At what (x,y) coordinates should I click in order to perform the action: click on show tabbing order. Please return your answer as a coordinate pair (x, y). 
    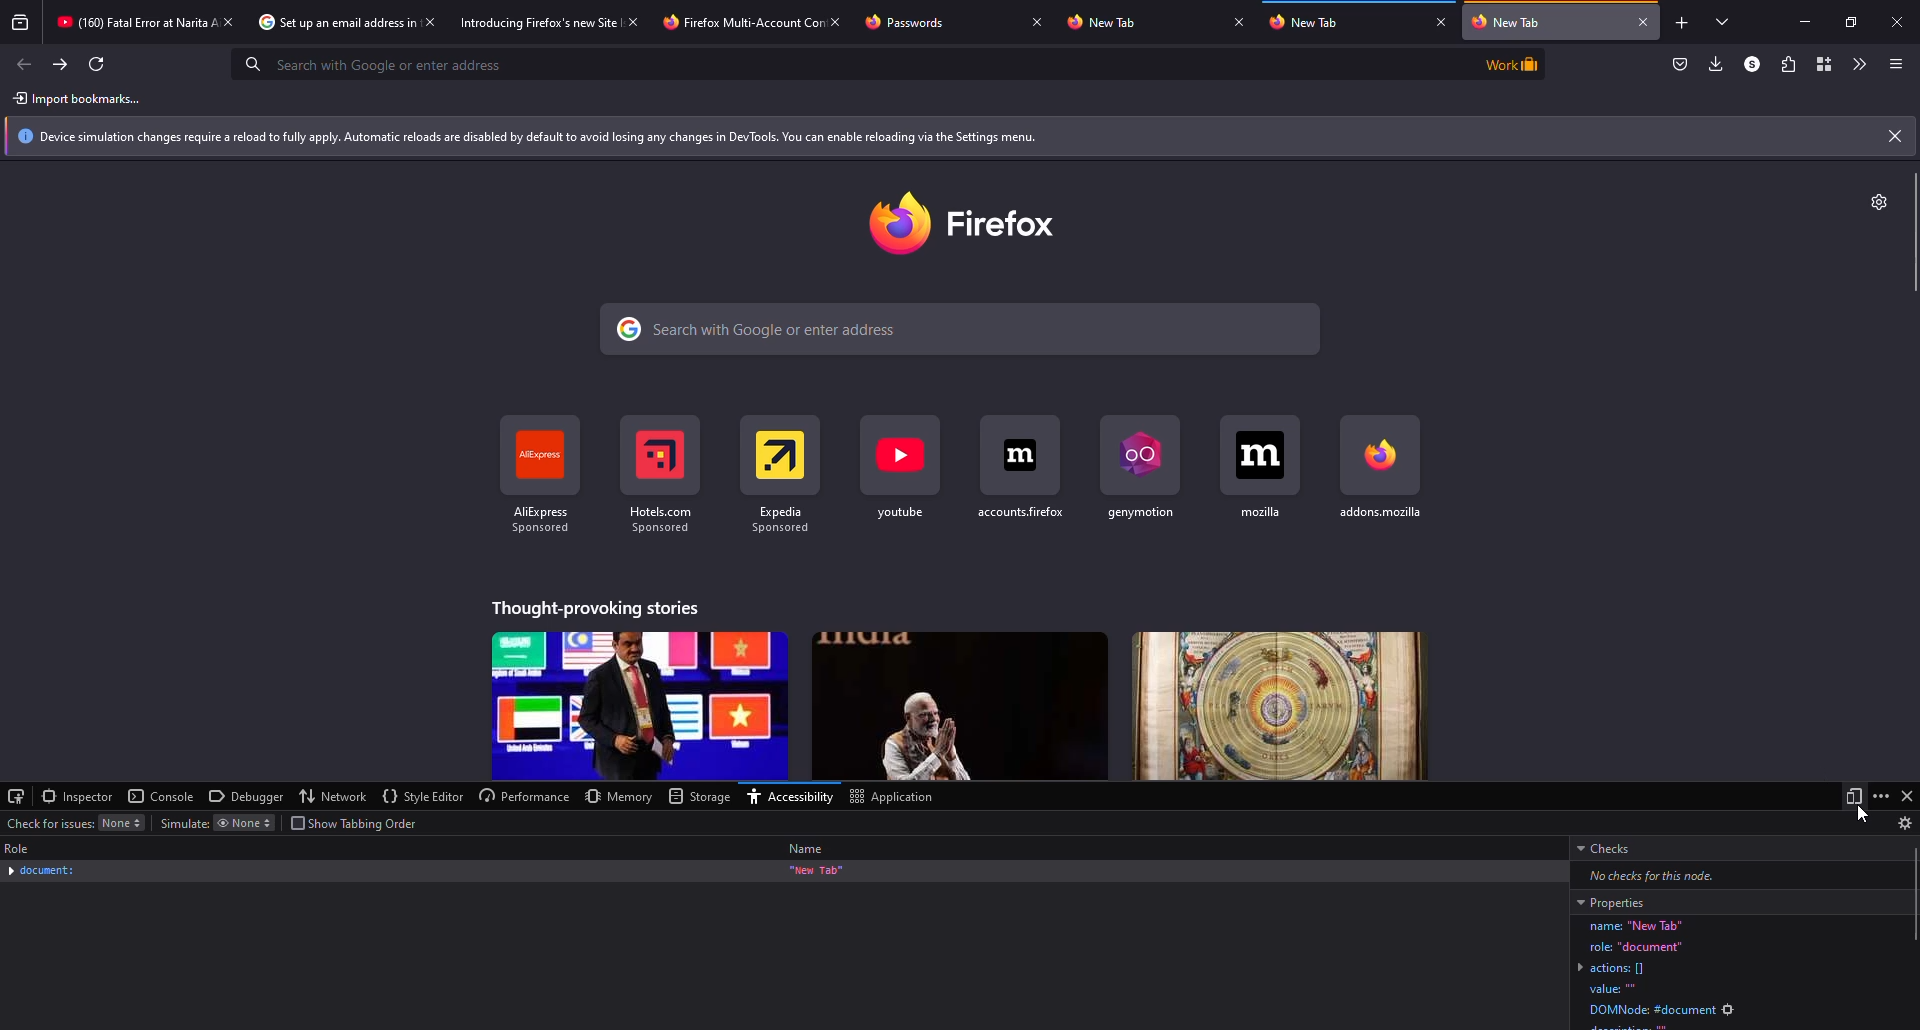
    Looking at the image, I should click on (357, 823).